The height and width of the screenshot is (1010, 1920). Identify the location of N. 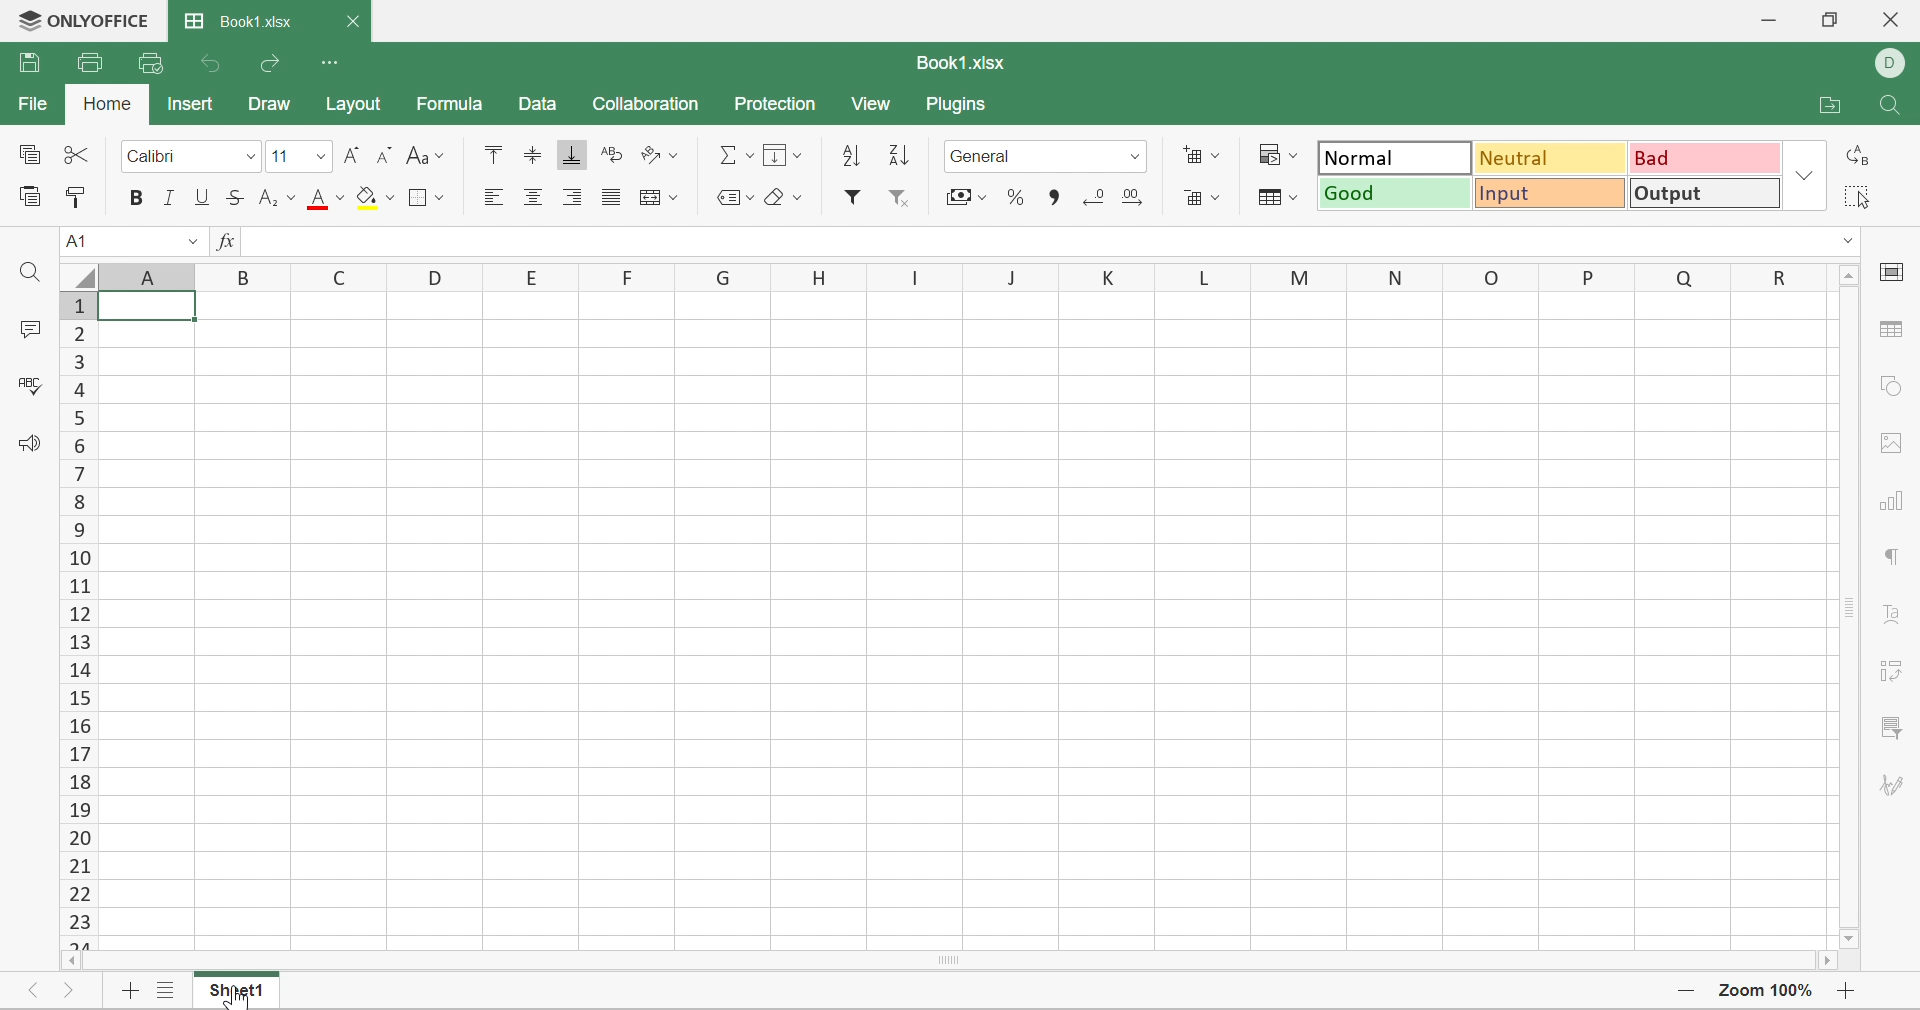
(1398, 276).